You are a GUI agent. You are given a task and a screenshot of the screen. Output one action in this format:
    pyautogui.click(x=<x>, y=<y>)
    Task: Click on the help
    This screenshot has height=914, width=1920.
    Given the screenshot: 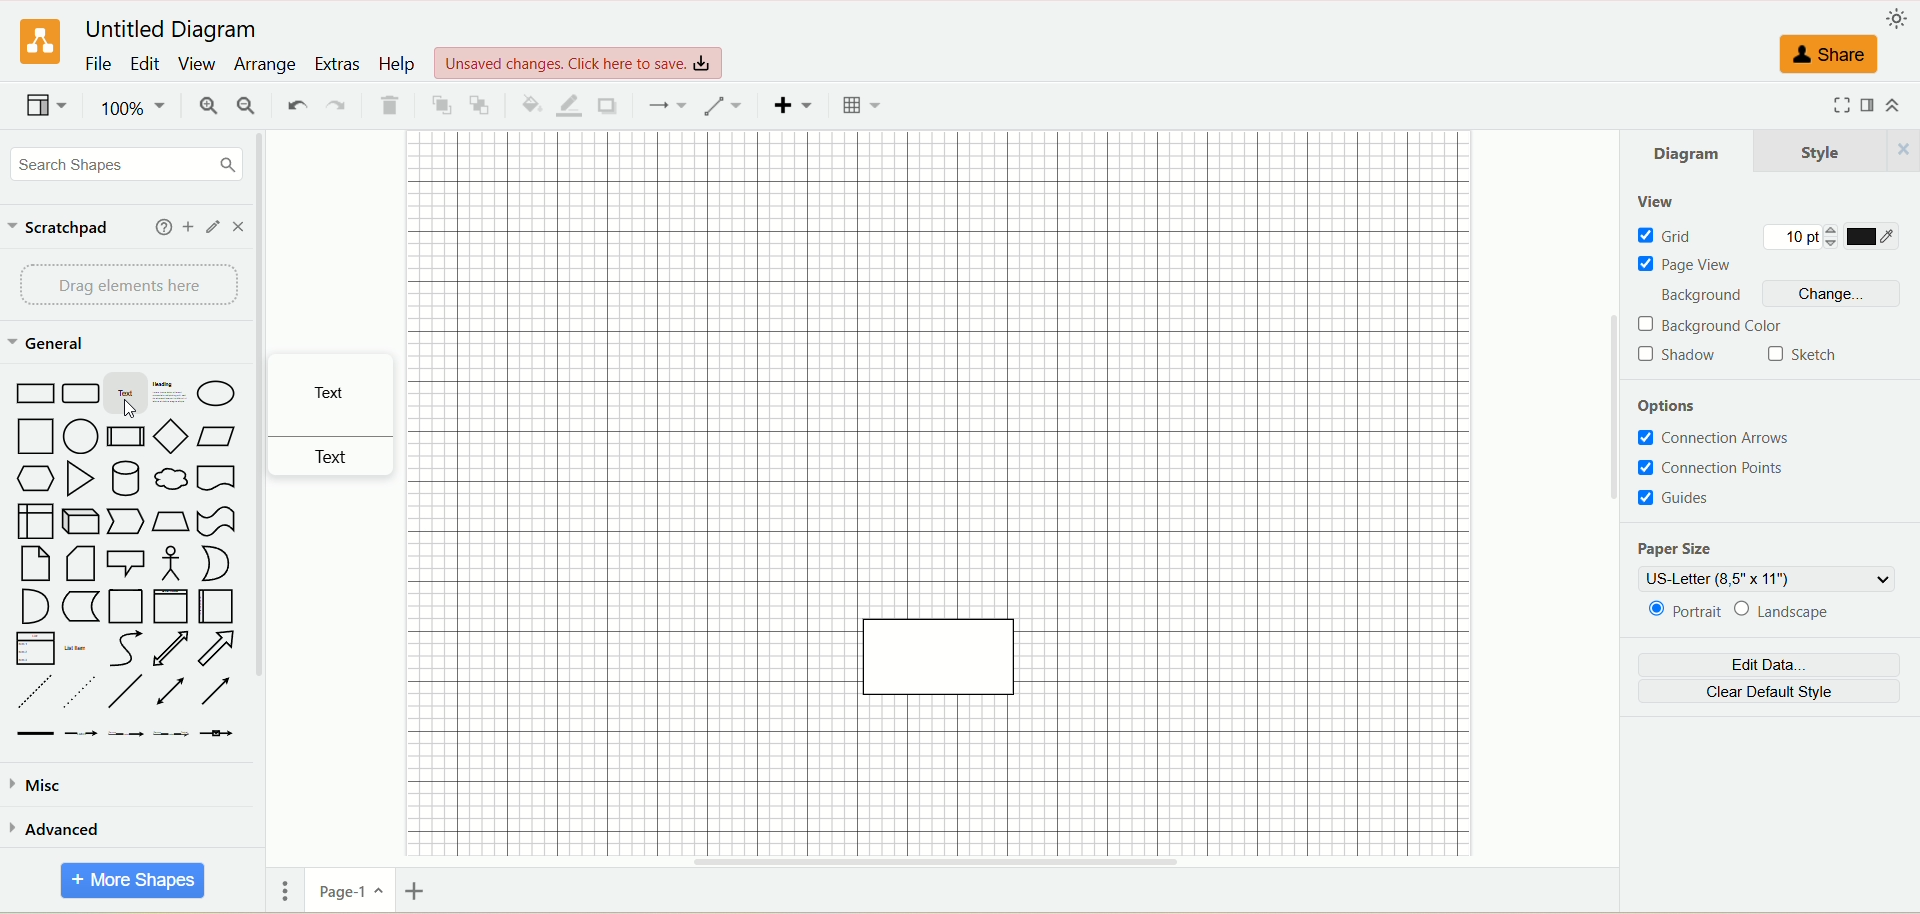 What is the action you would take?
    pyautogui.click(x=157, y=228)
    